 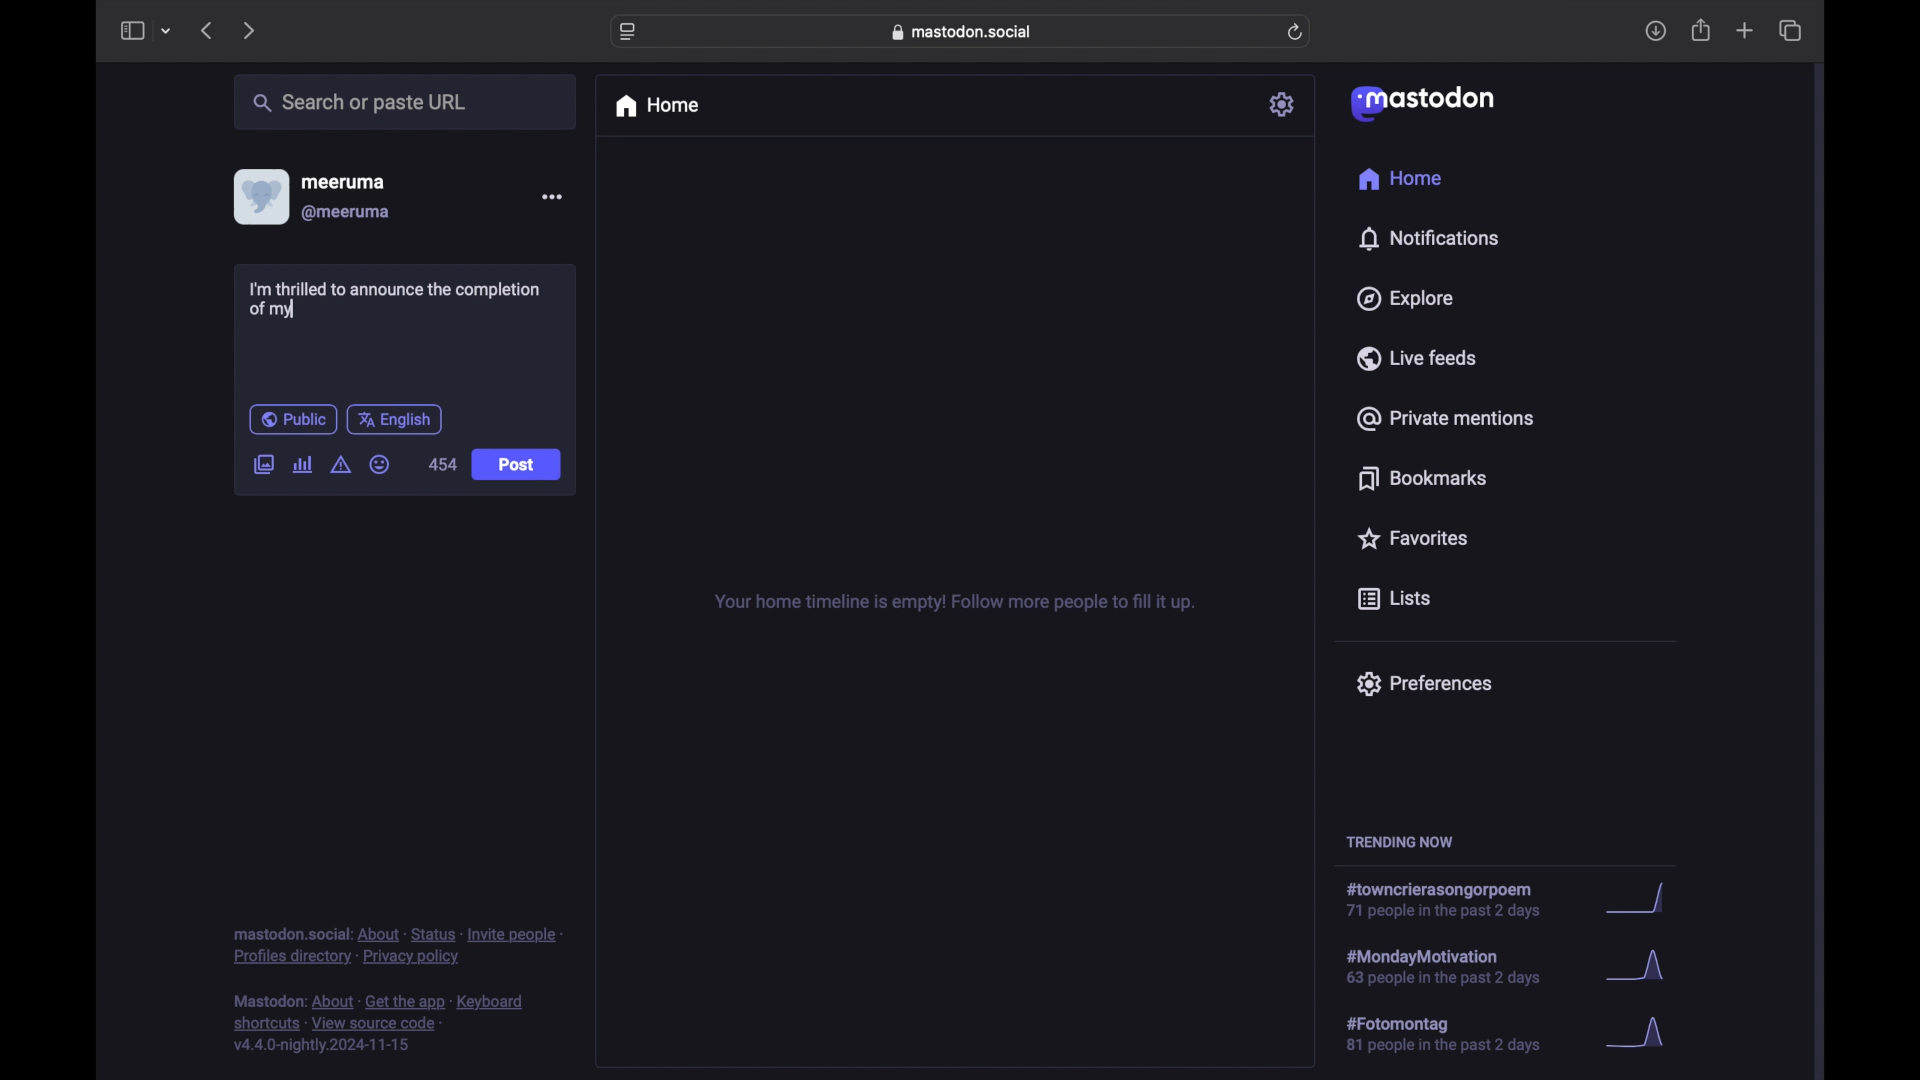 I want to click on home, so click(x=1402, y=178).